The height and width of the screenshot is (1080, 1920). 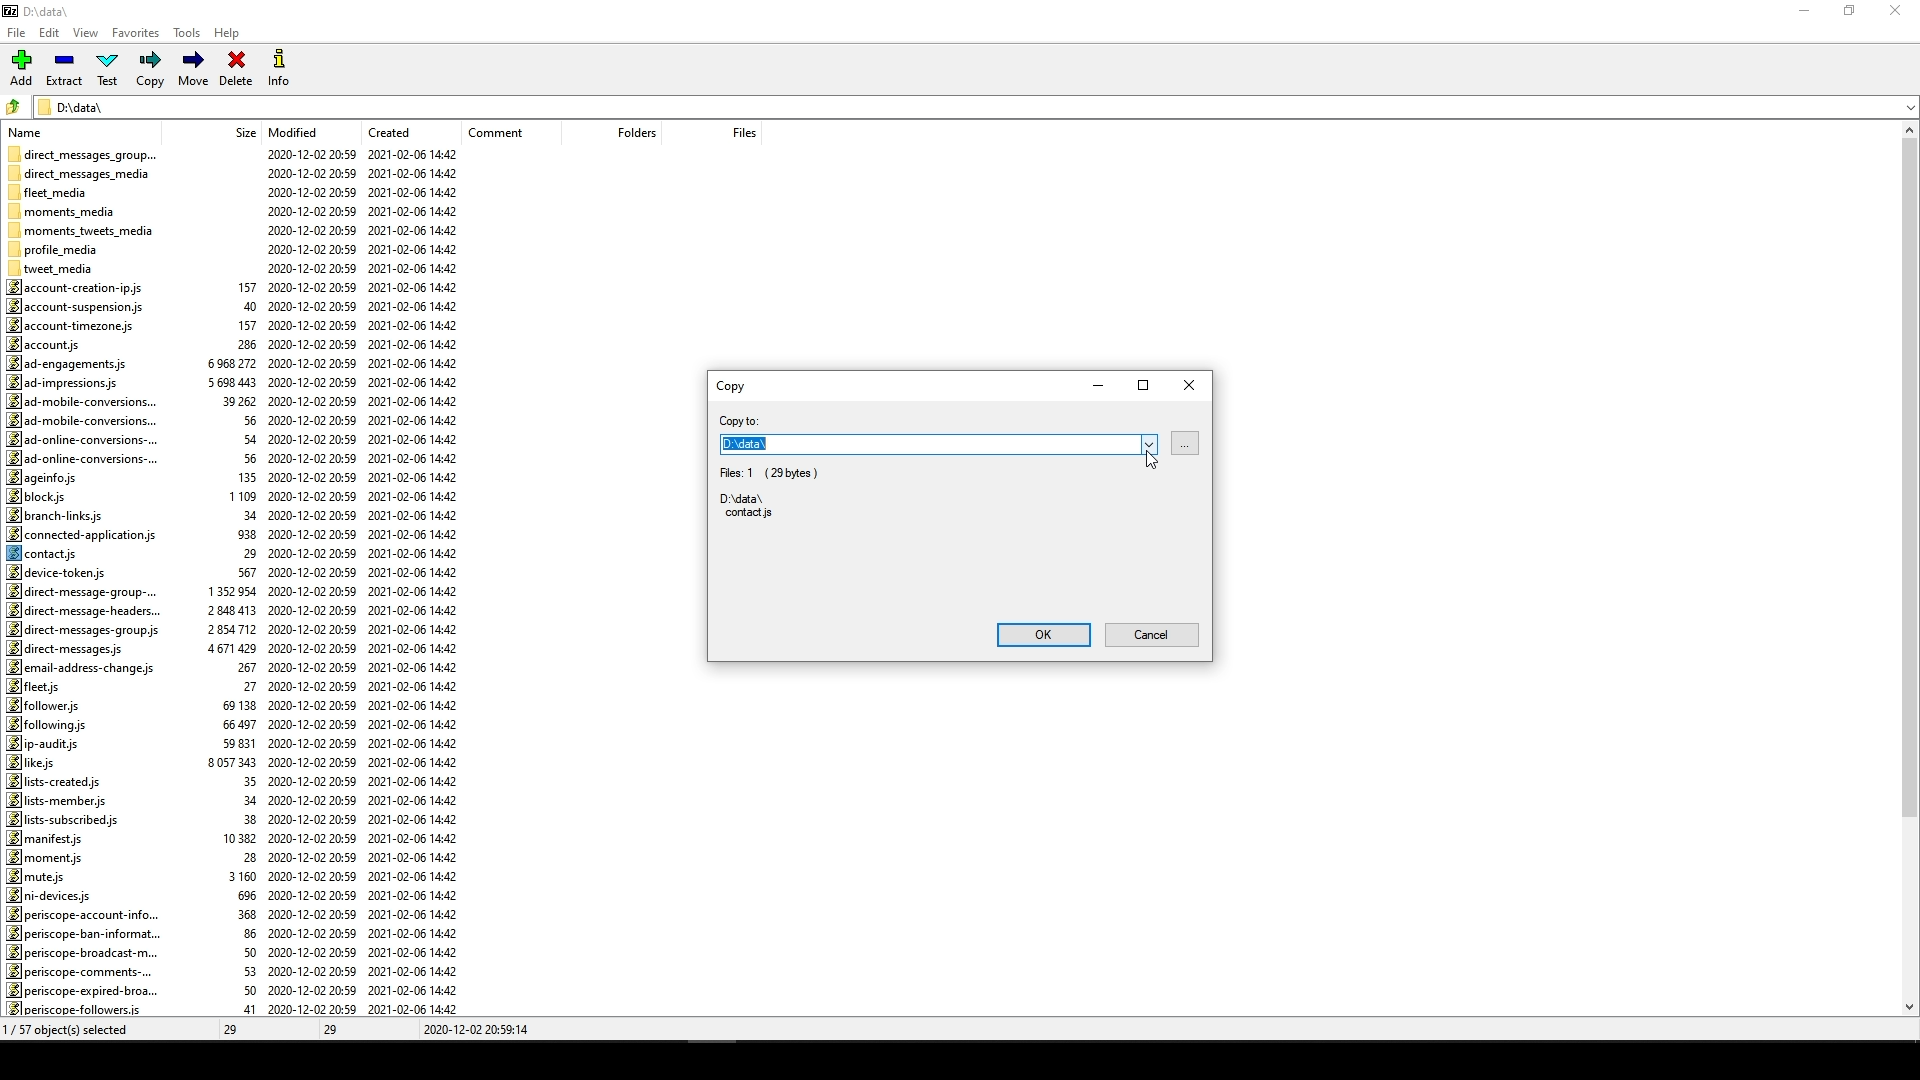 What do you see at coordinates (502, 132) in the screenshot?
I see `comment` at bounding box center [502, 132].